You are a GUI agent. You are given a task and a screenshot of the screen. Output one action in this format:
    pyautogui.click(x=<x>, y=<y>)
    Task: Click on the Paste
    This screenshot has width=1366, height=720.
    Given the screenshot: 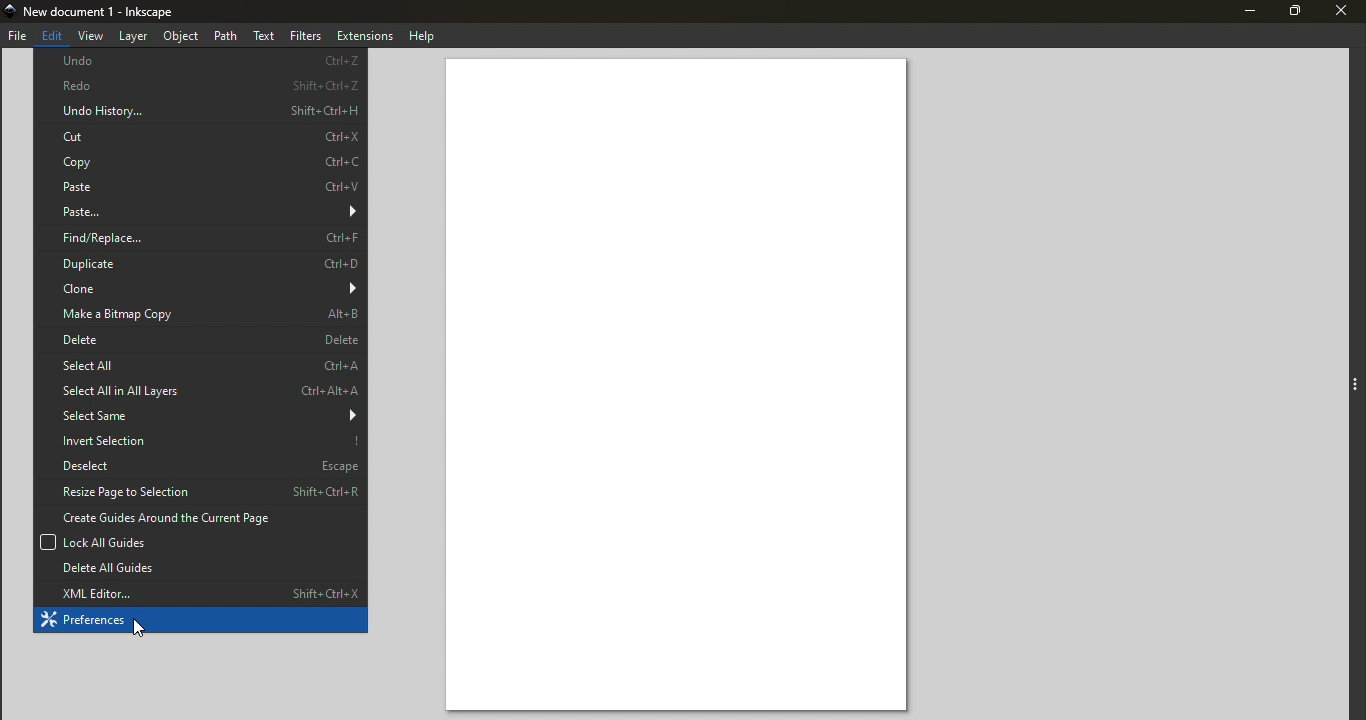 What is the action you would take?
    pyautogui.click(x=200, y=190)
    